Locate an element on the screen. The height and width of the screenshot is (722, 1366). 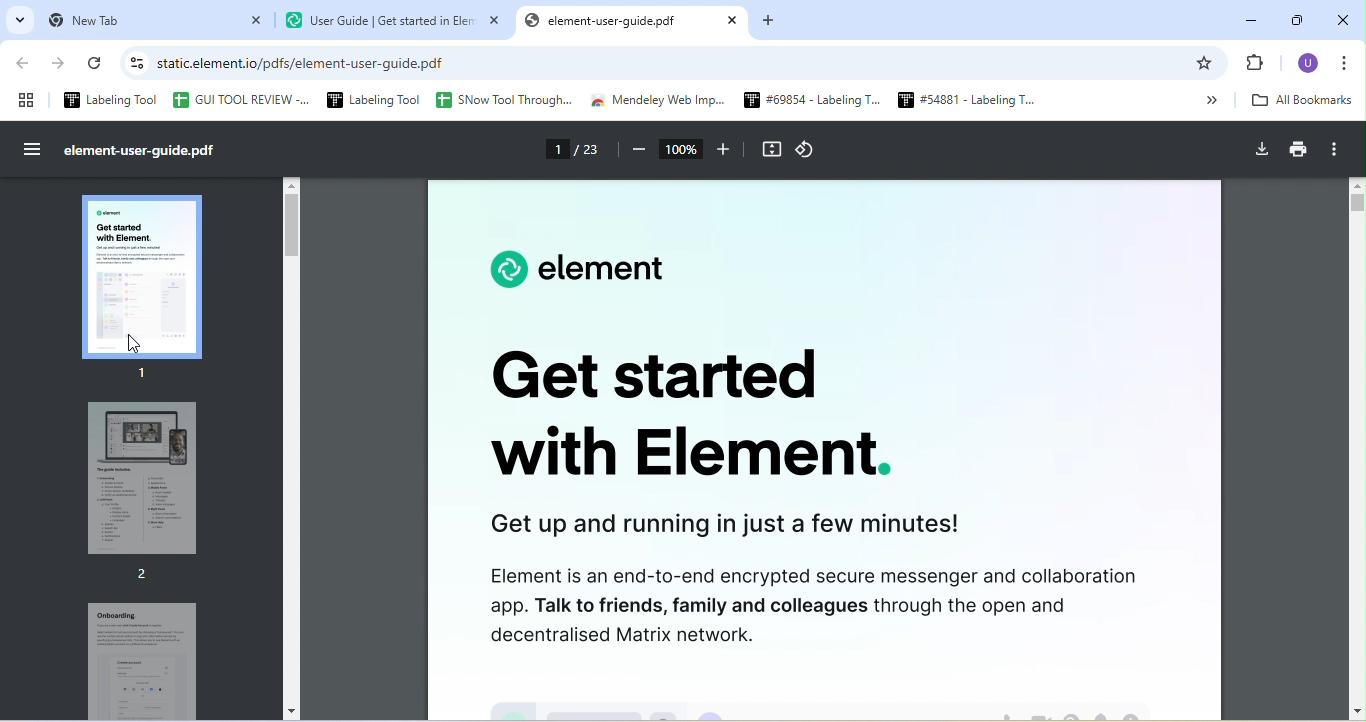
close is located at coordinates (1343, 18).